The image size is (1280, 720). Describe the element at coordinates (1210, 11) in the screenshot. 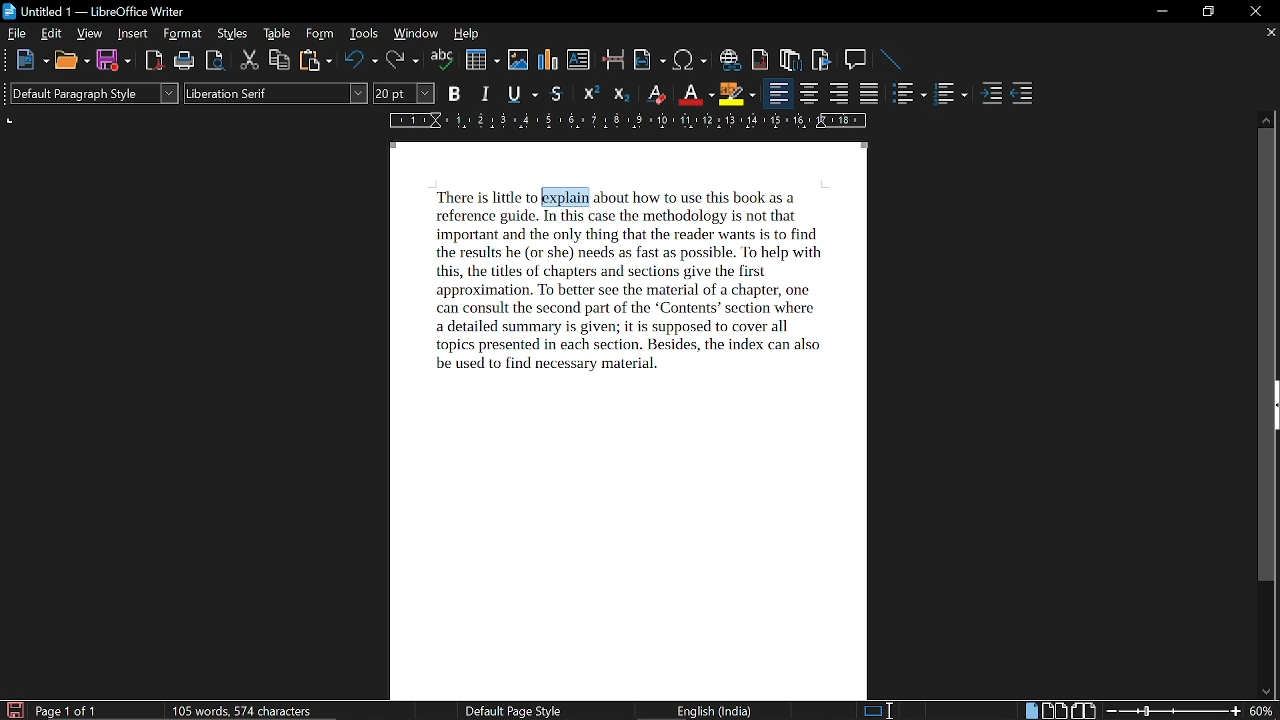

I see `restore down` at that location.